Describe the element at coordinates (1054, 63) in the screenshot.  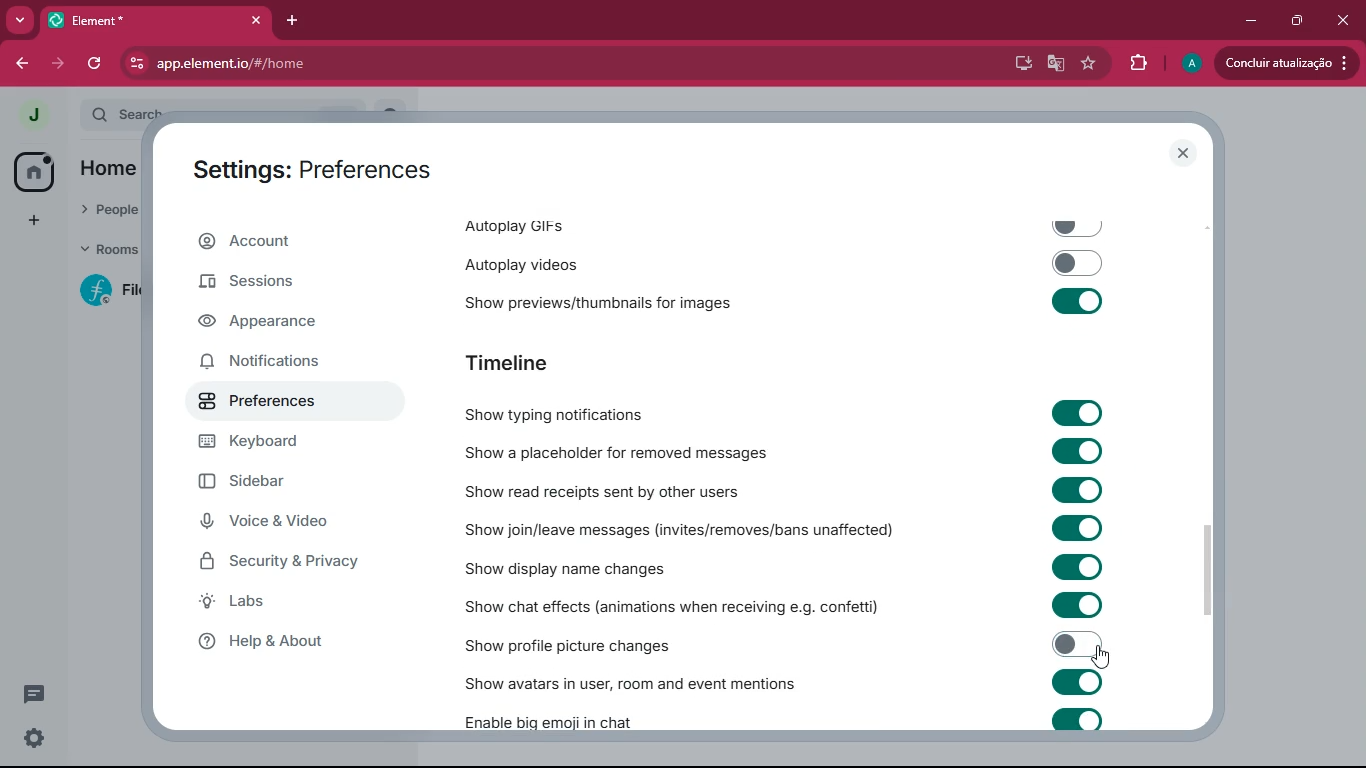
I see `google translate` at that location.